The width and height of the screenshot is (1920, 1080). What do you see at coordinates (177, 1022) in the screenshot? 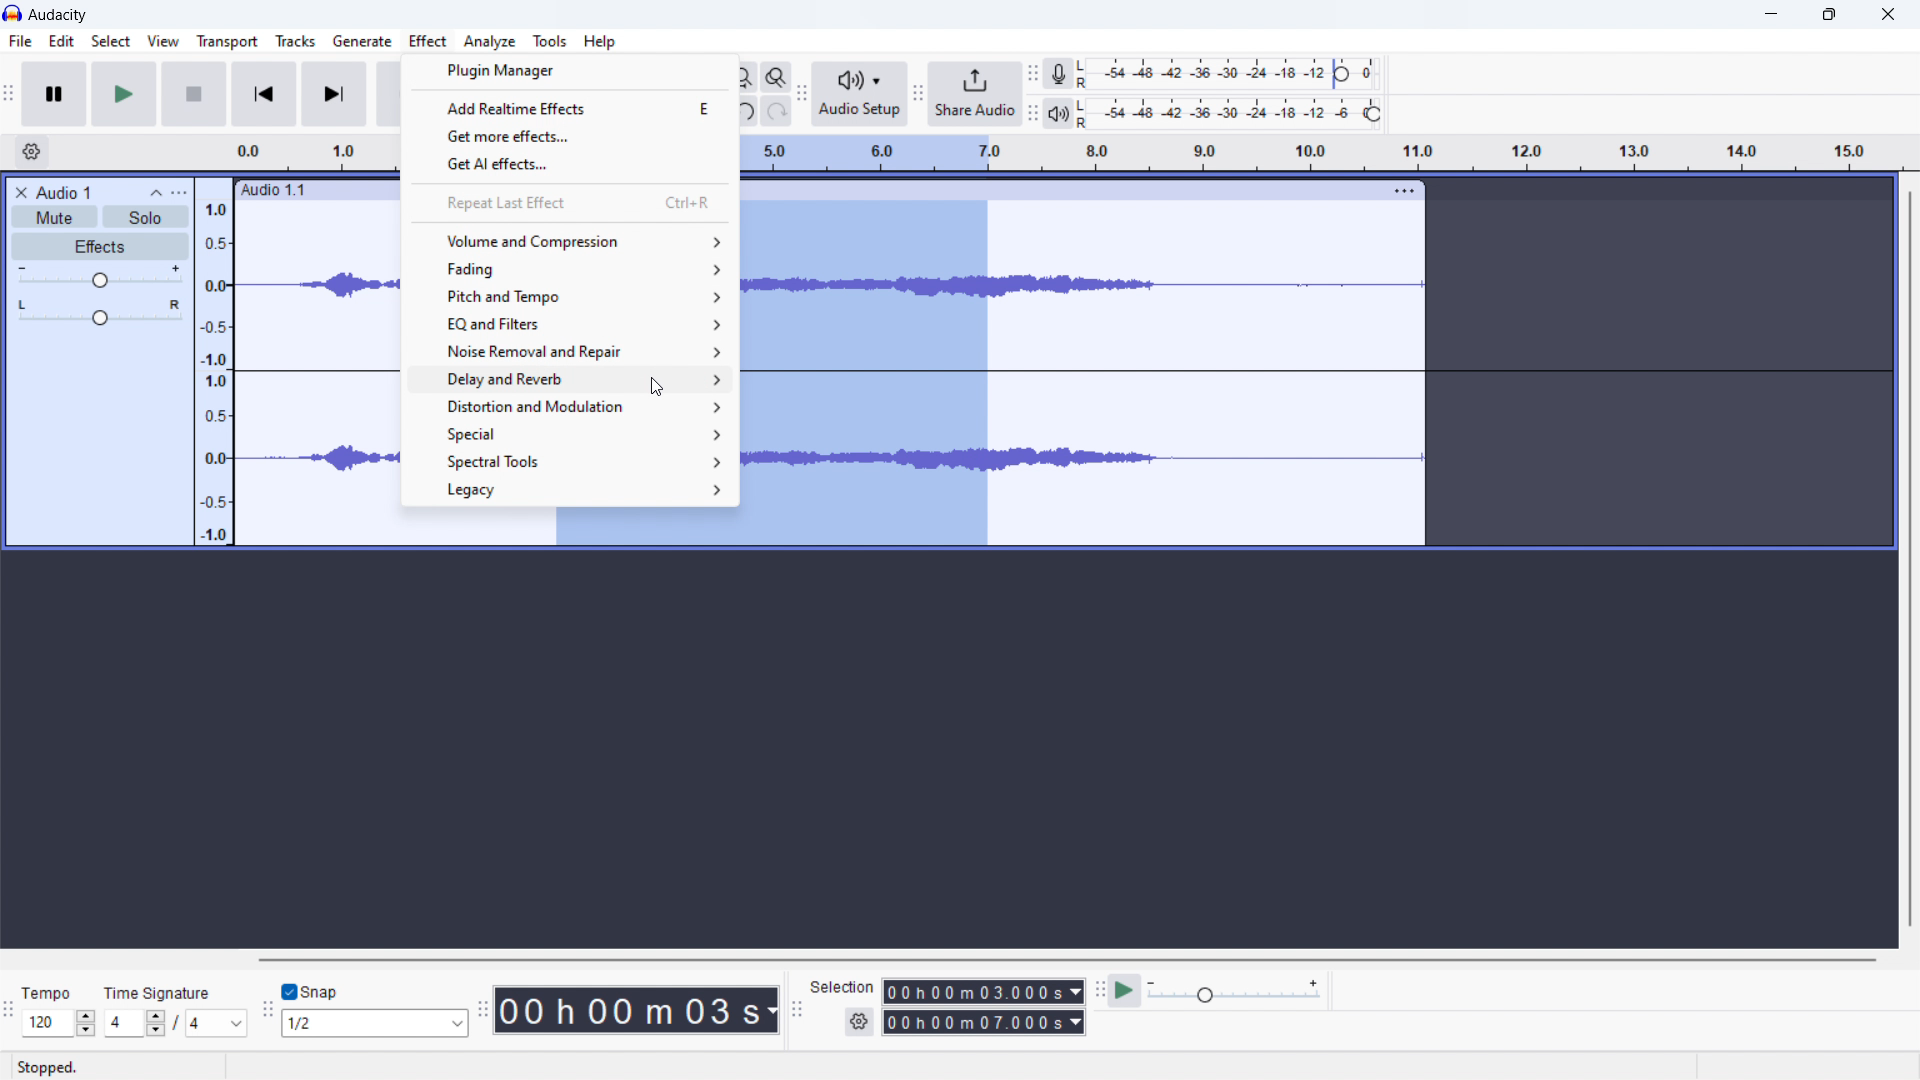
I see `/` at bounding box center [177, 1022].